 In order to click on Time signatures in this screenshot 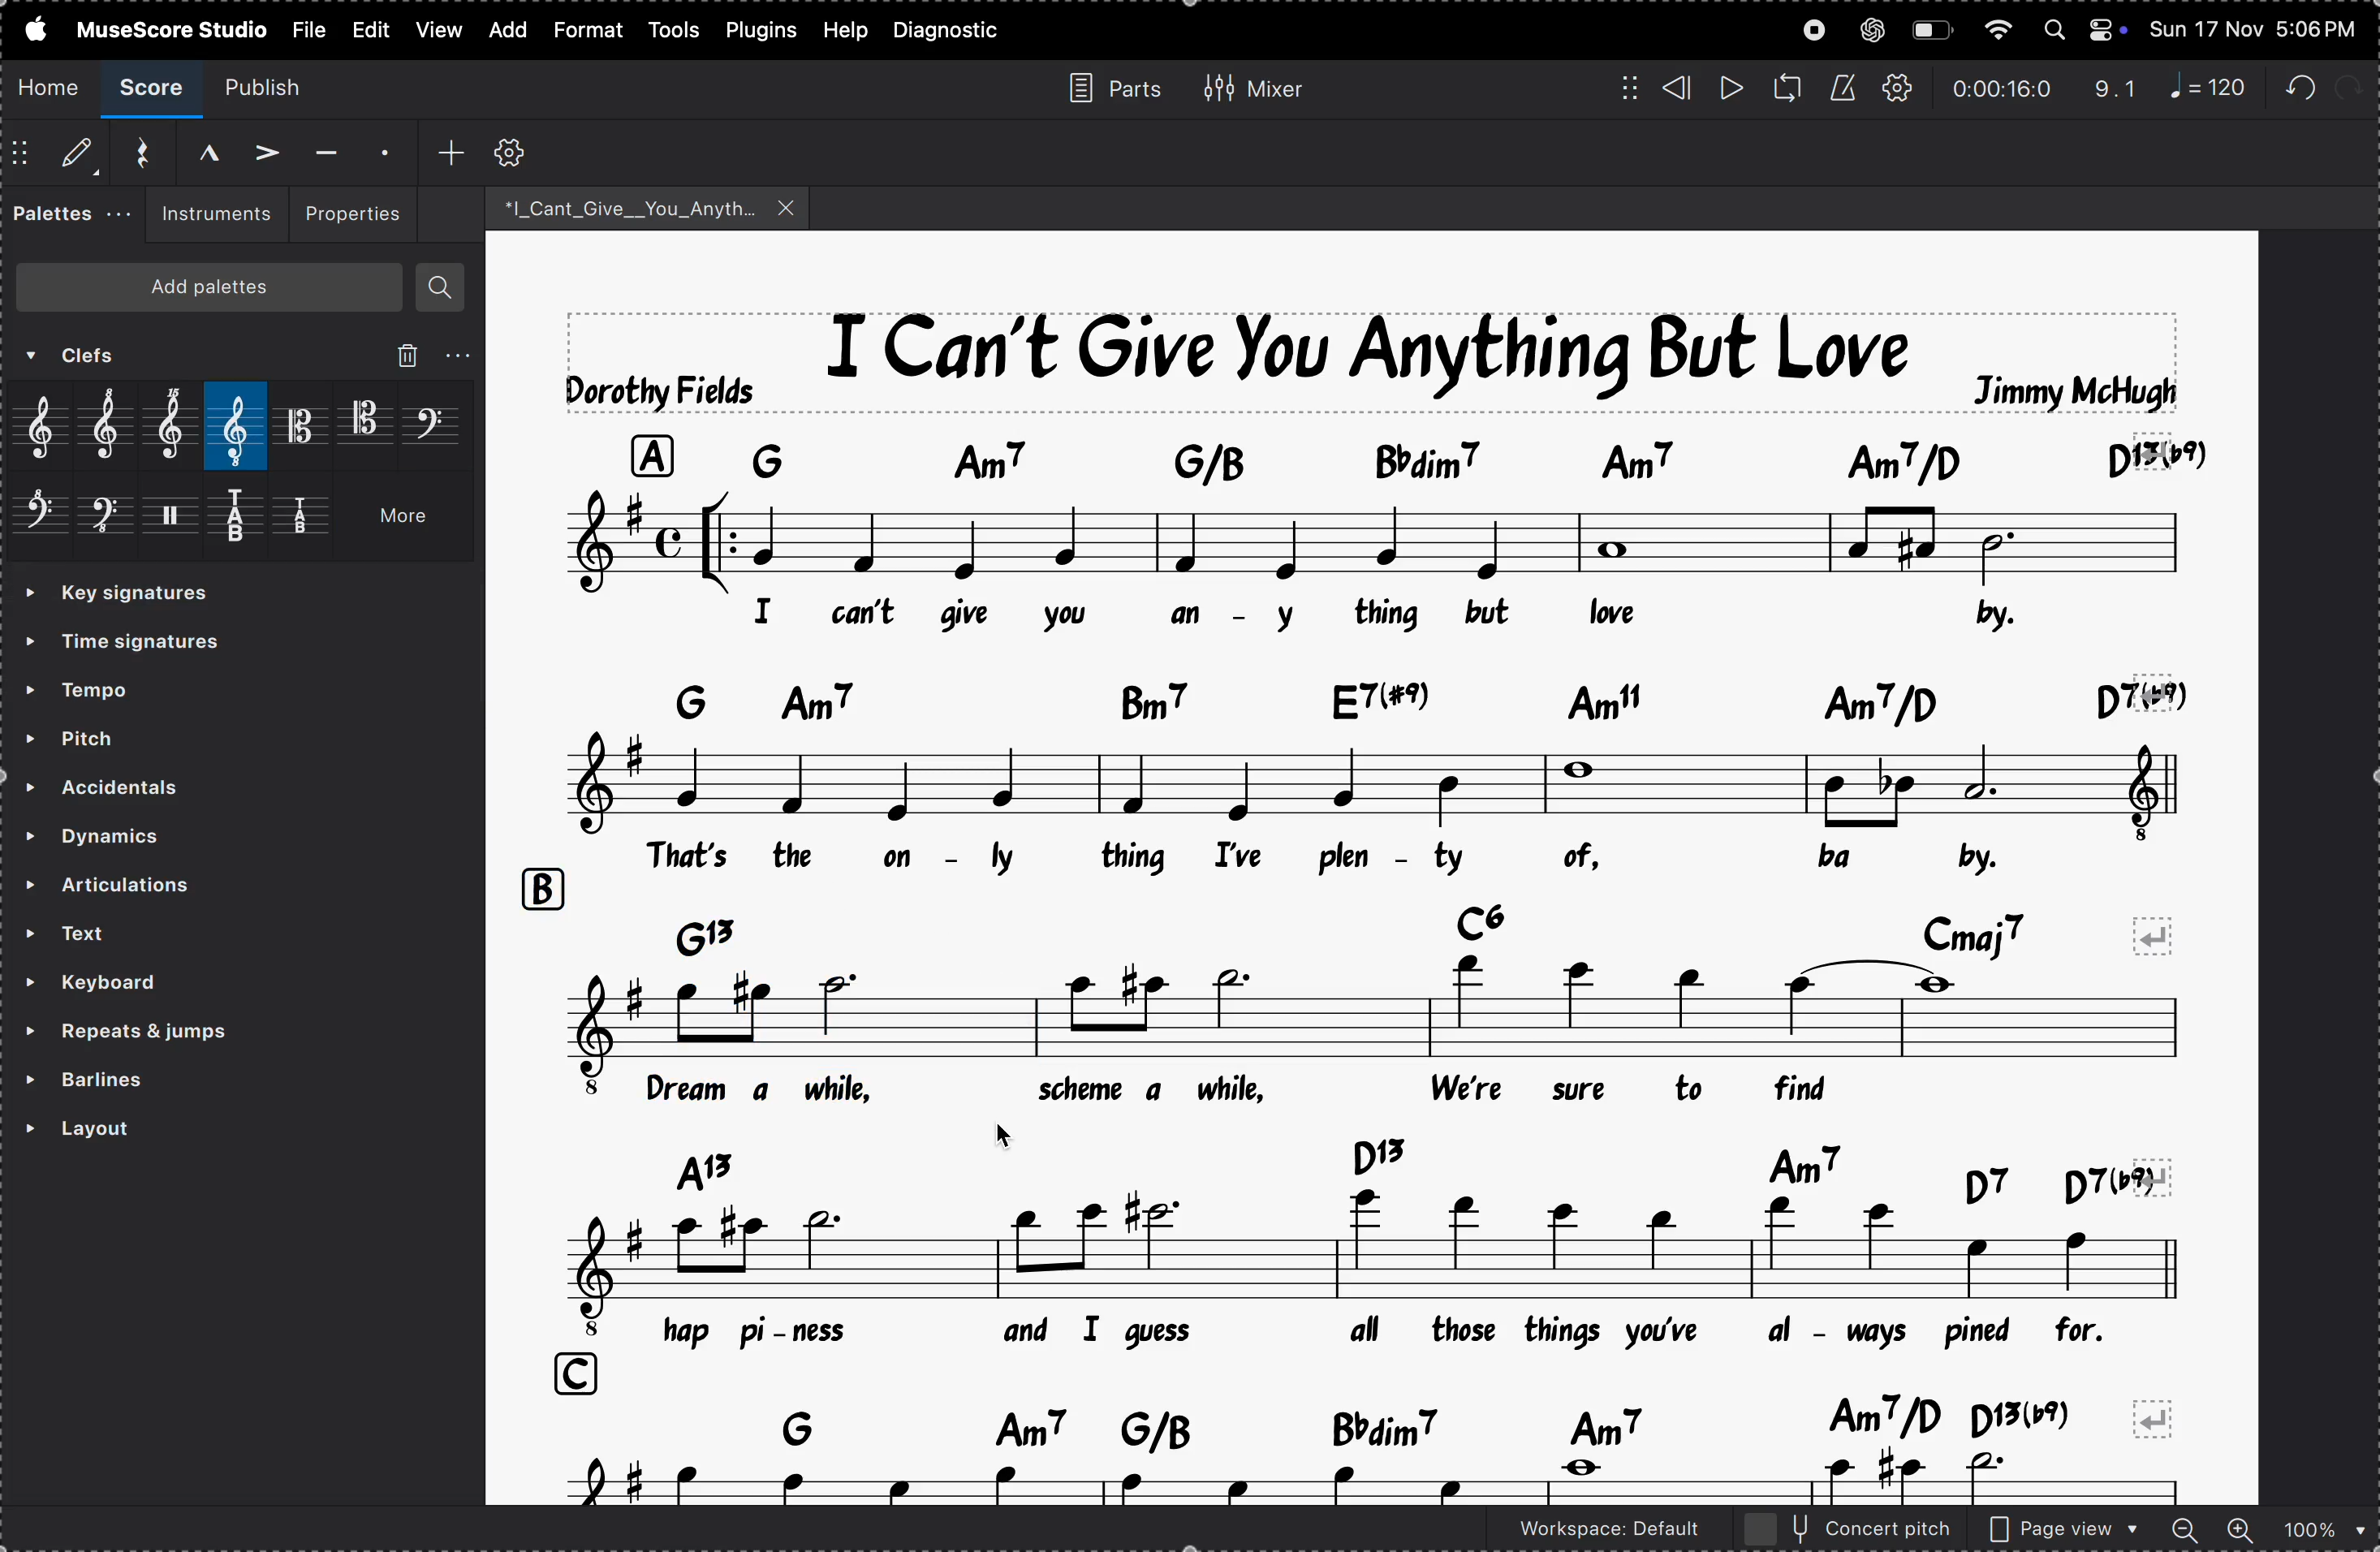, I will do `click(137, 646)`.